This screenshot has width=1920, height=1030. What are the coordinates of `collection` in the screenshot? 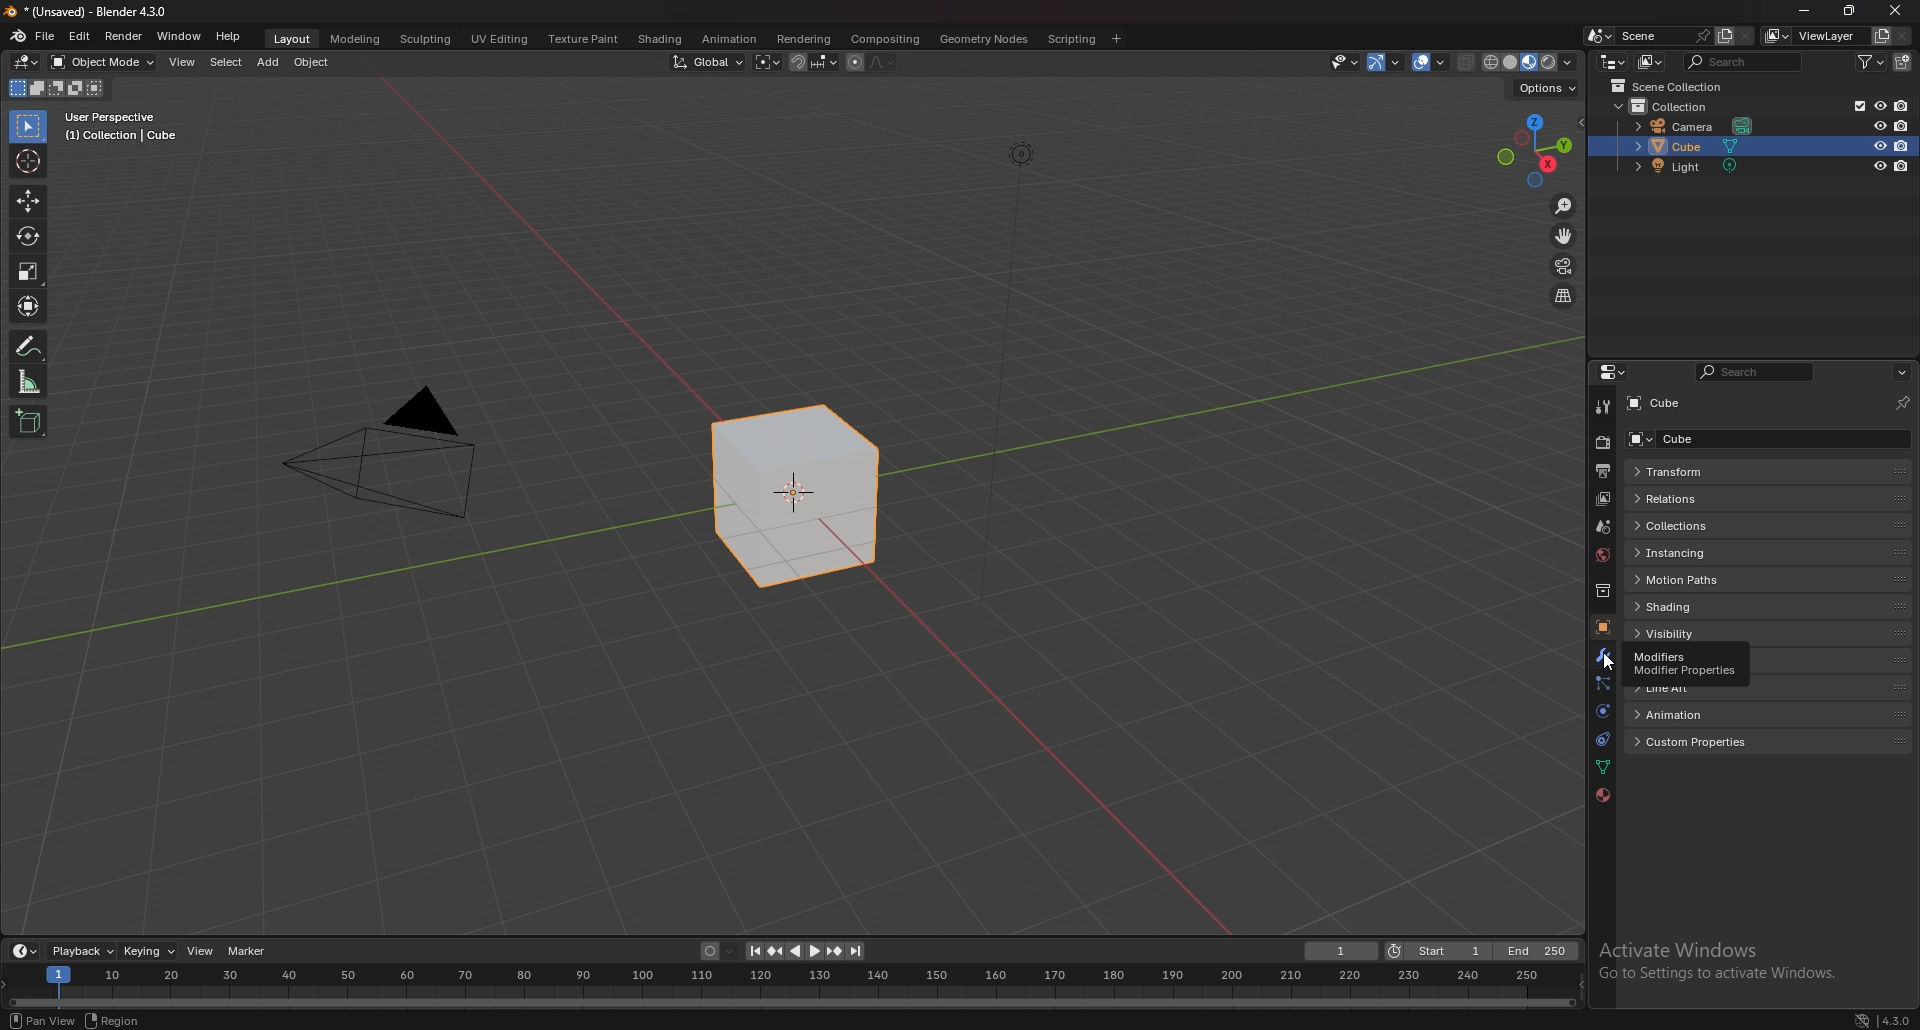 It's located at (1601, 591).